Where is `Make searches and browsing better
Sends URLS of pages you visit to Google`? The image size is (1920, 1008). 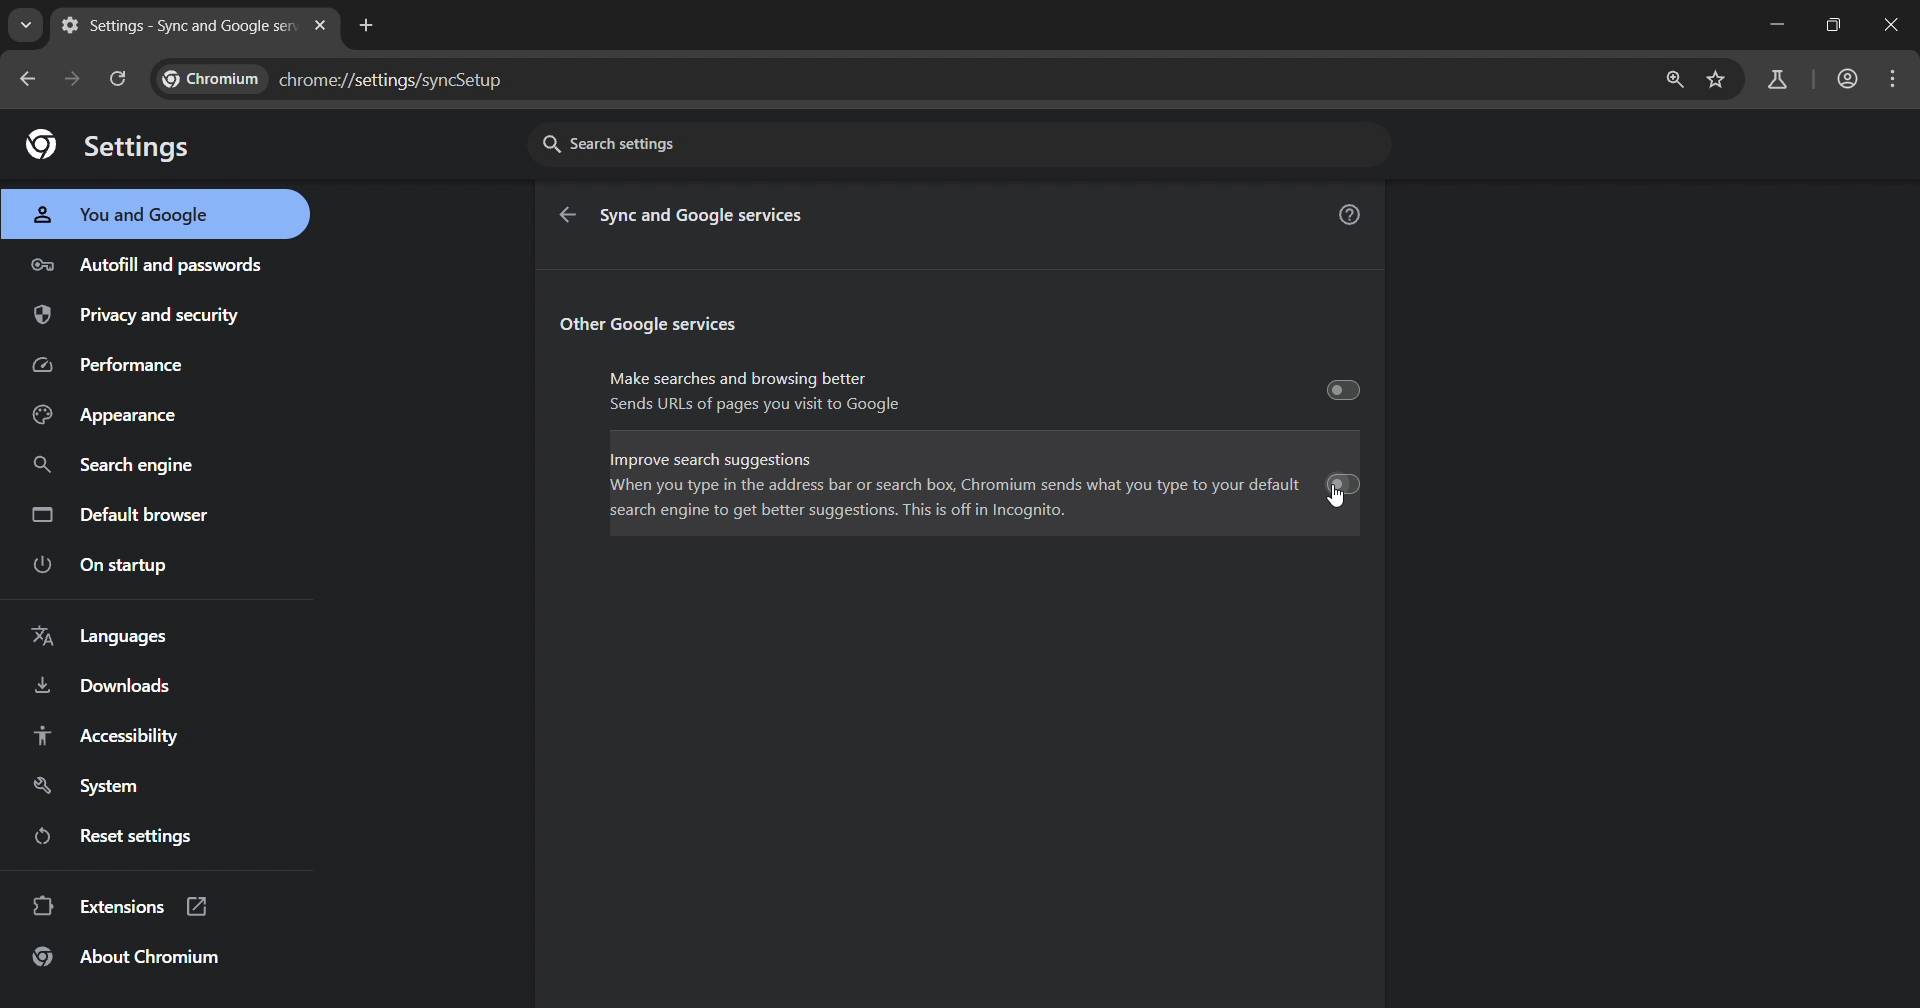 Make searches and browsing better
Sends URLS of pages you visit to Google is located at coordinates (984, 387).